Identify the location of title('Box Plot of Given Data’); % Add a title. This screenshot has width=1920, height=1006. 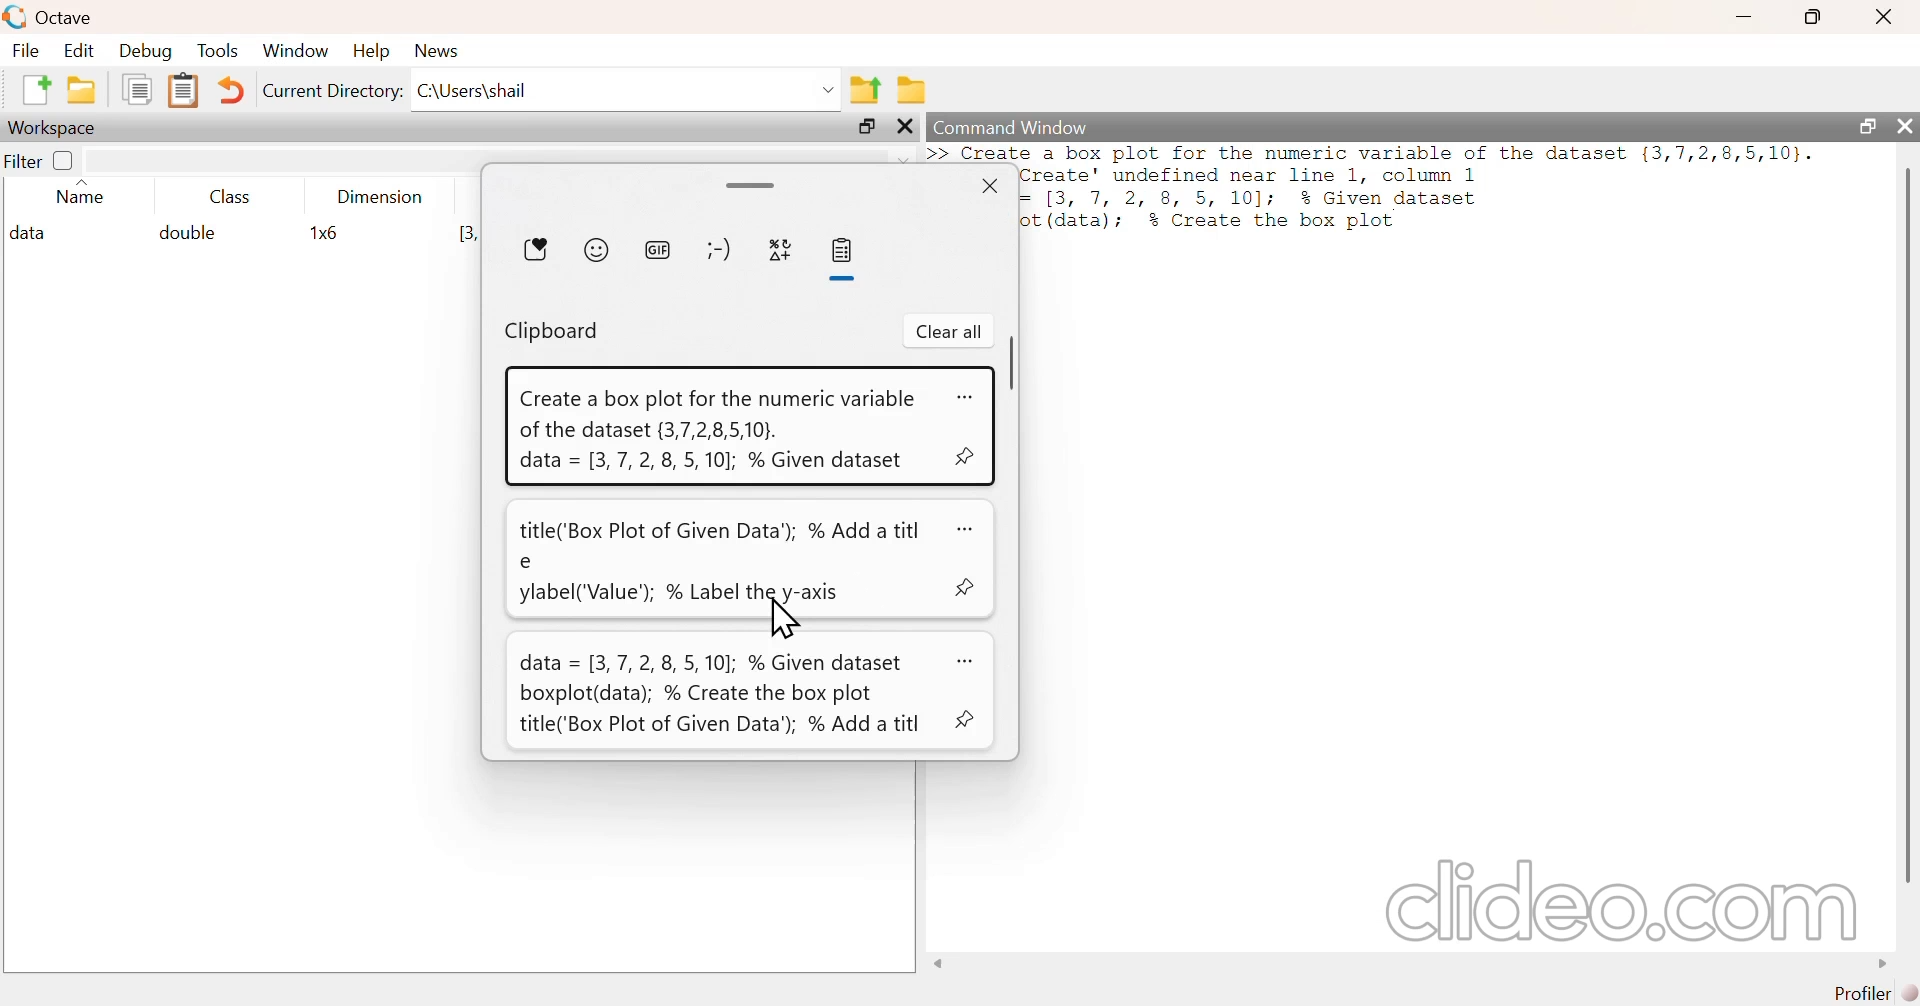
(725, 546).